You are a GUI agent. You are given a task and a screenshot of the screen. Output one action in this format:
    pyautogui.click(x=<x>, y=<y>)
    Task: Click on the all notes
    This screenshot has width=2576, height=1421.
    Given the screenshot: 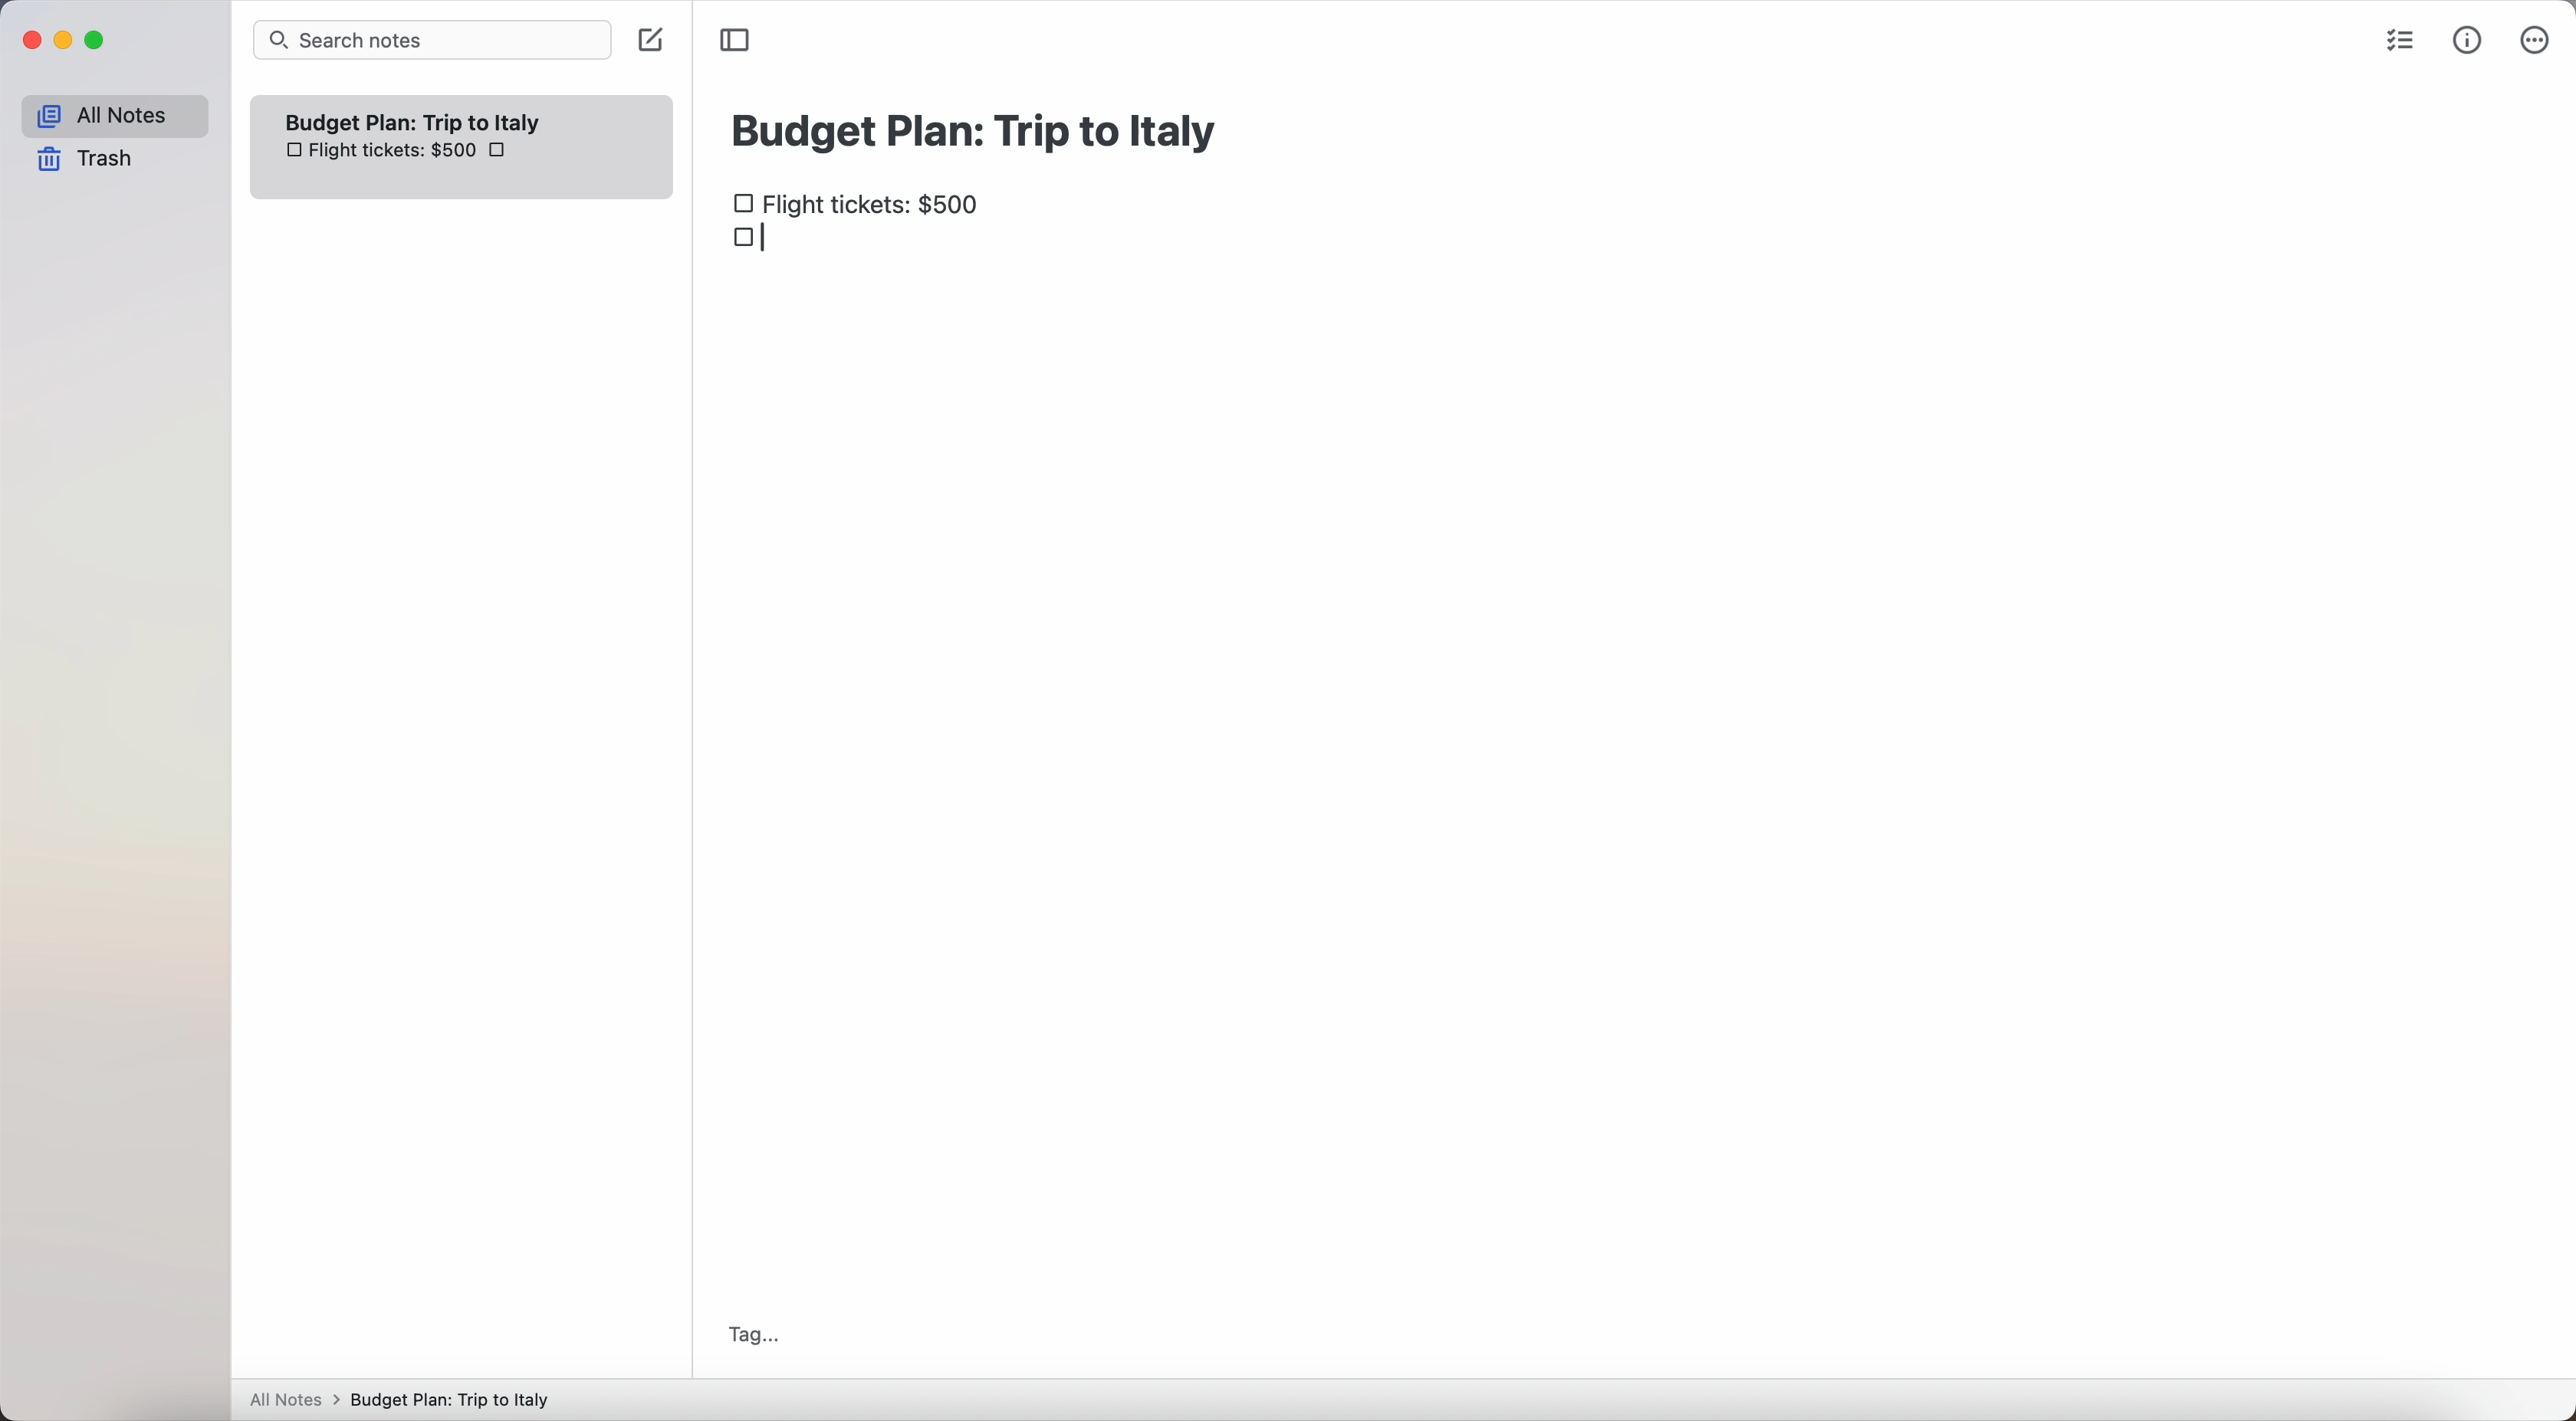 What is the action you would take?
    pyautogui.click(x=113, y=116)
    